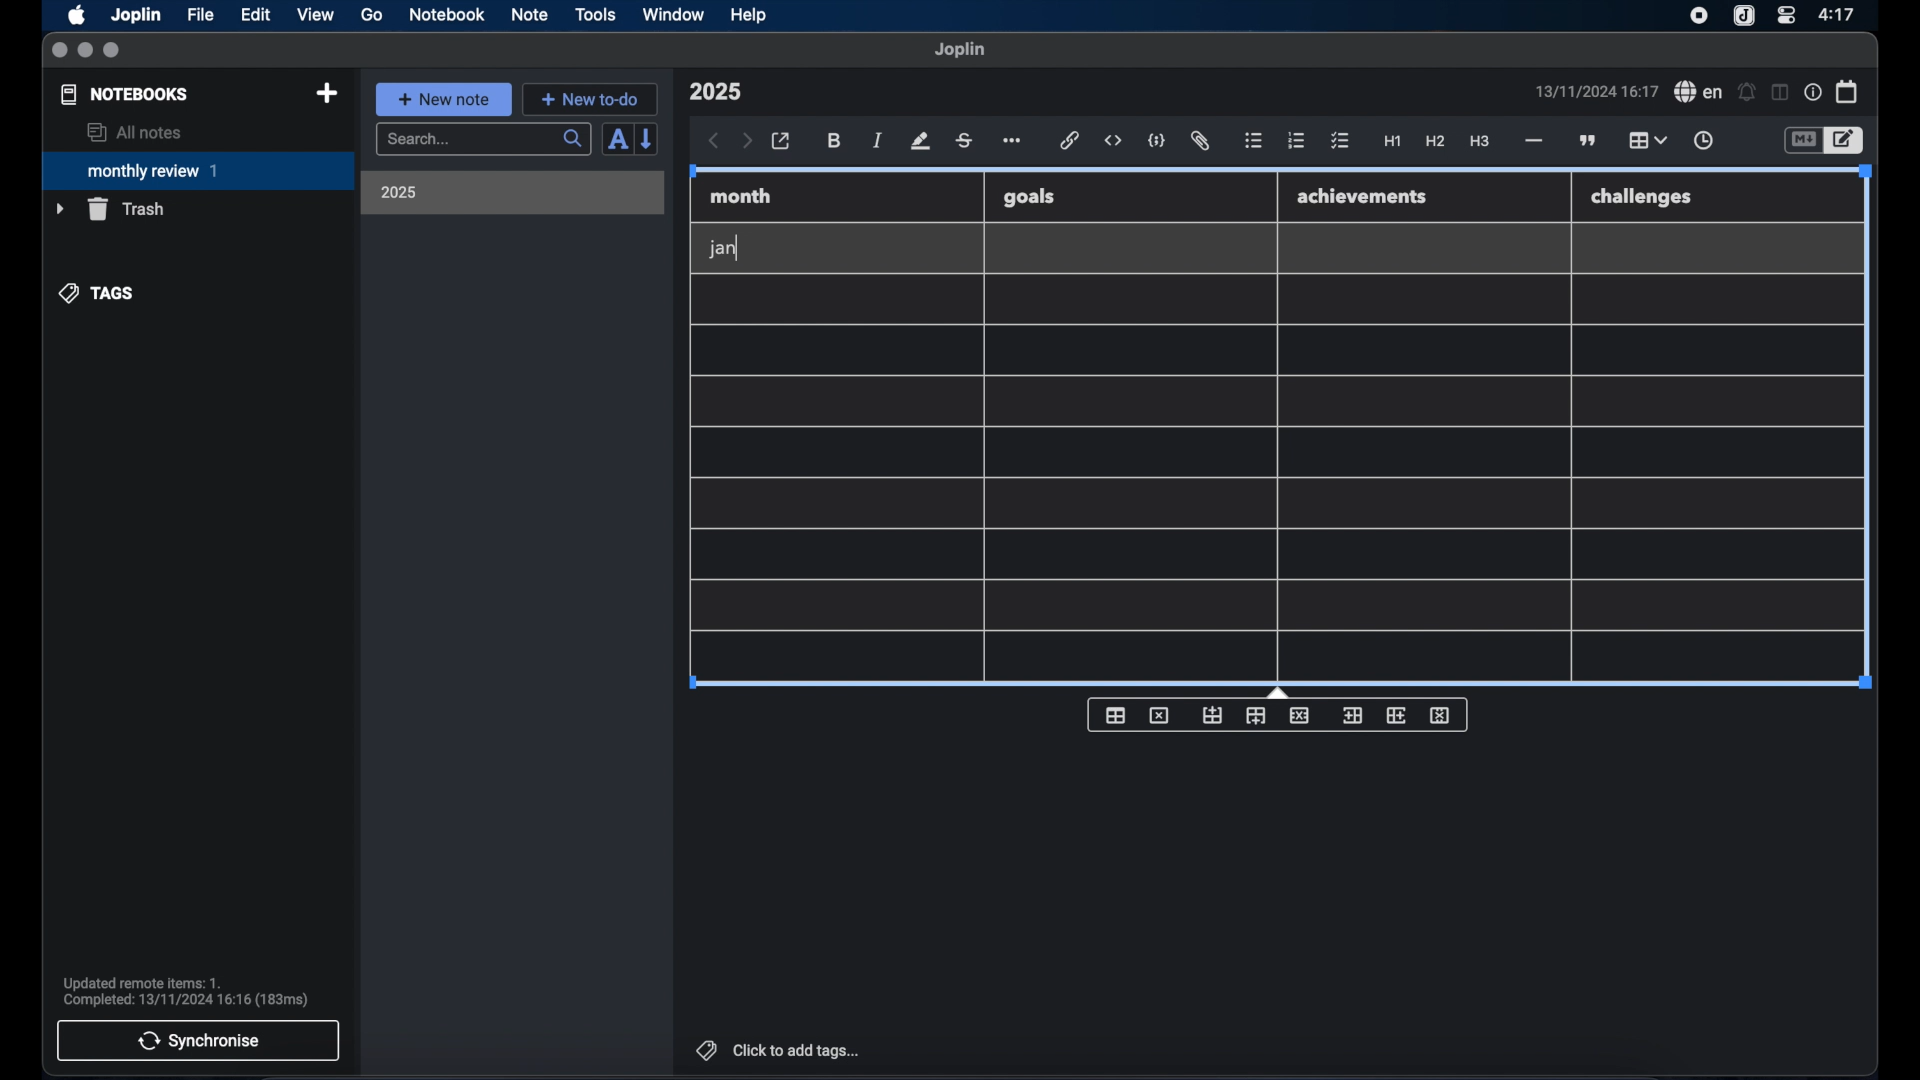 This screenshot has width=1920, height=1080. Describe the element at coordinates (715, 92) in the screenshot. I see `note title` at that location.